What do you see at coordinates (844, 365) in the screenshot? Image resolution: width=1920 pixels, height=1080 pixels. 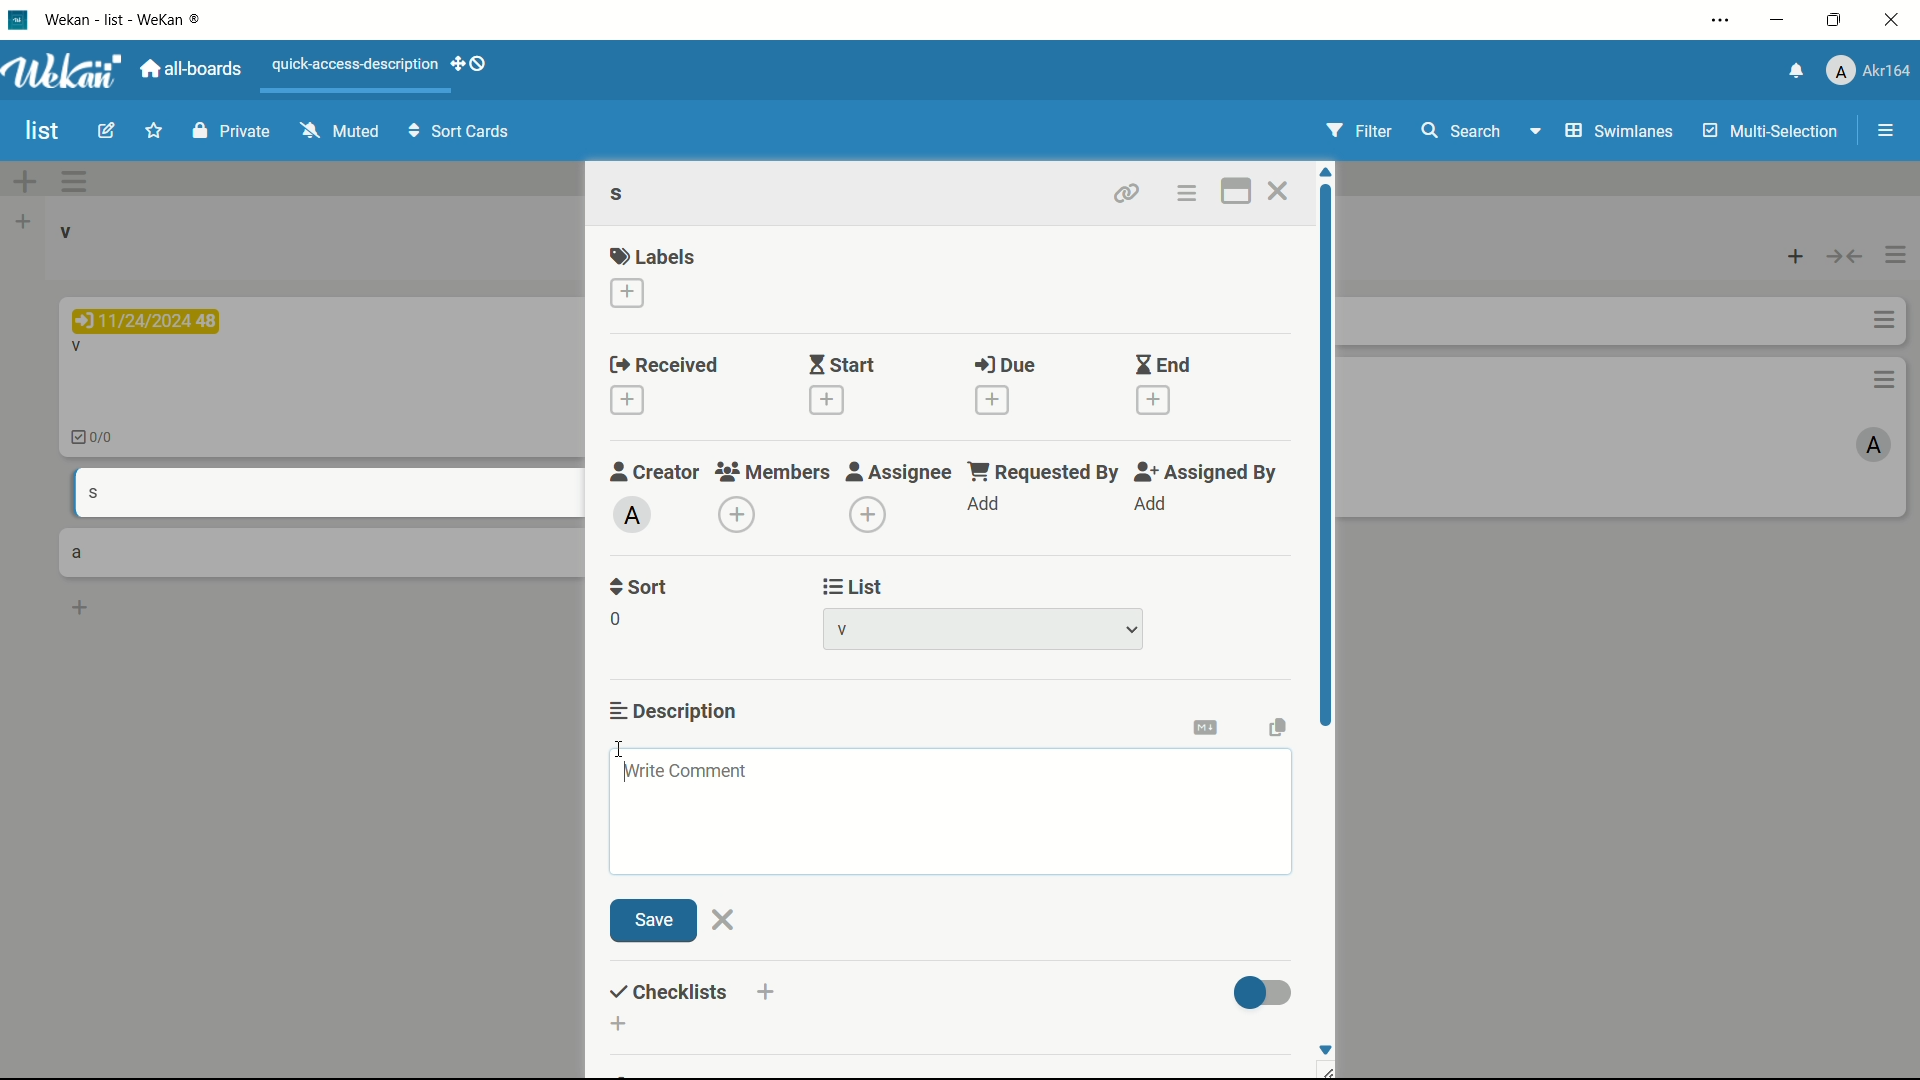 I see `start` at bounding box center [844, 365].